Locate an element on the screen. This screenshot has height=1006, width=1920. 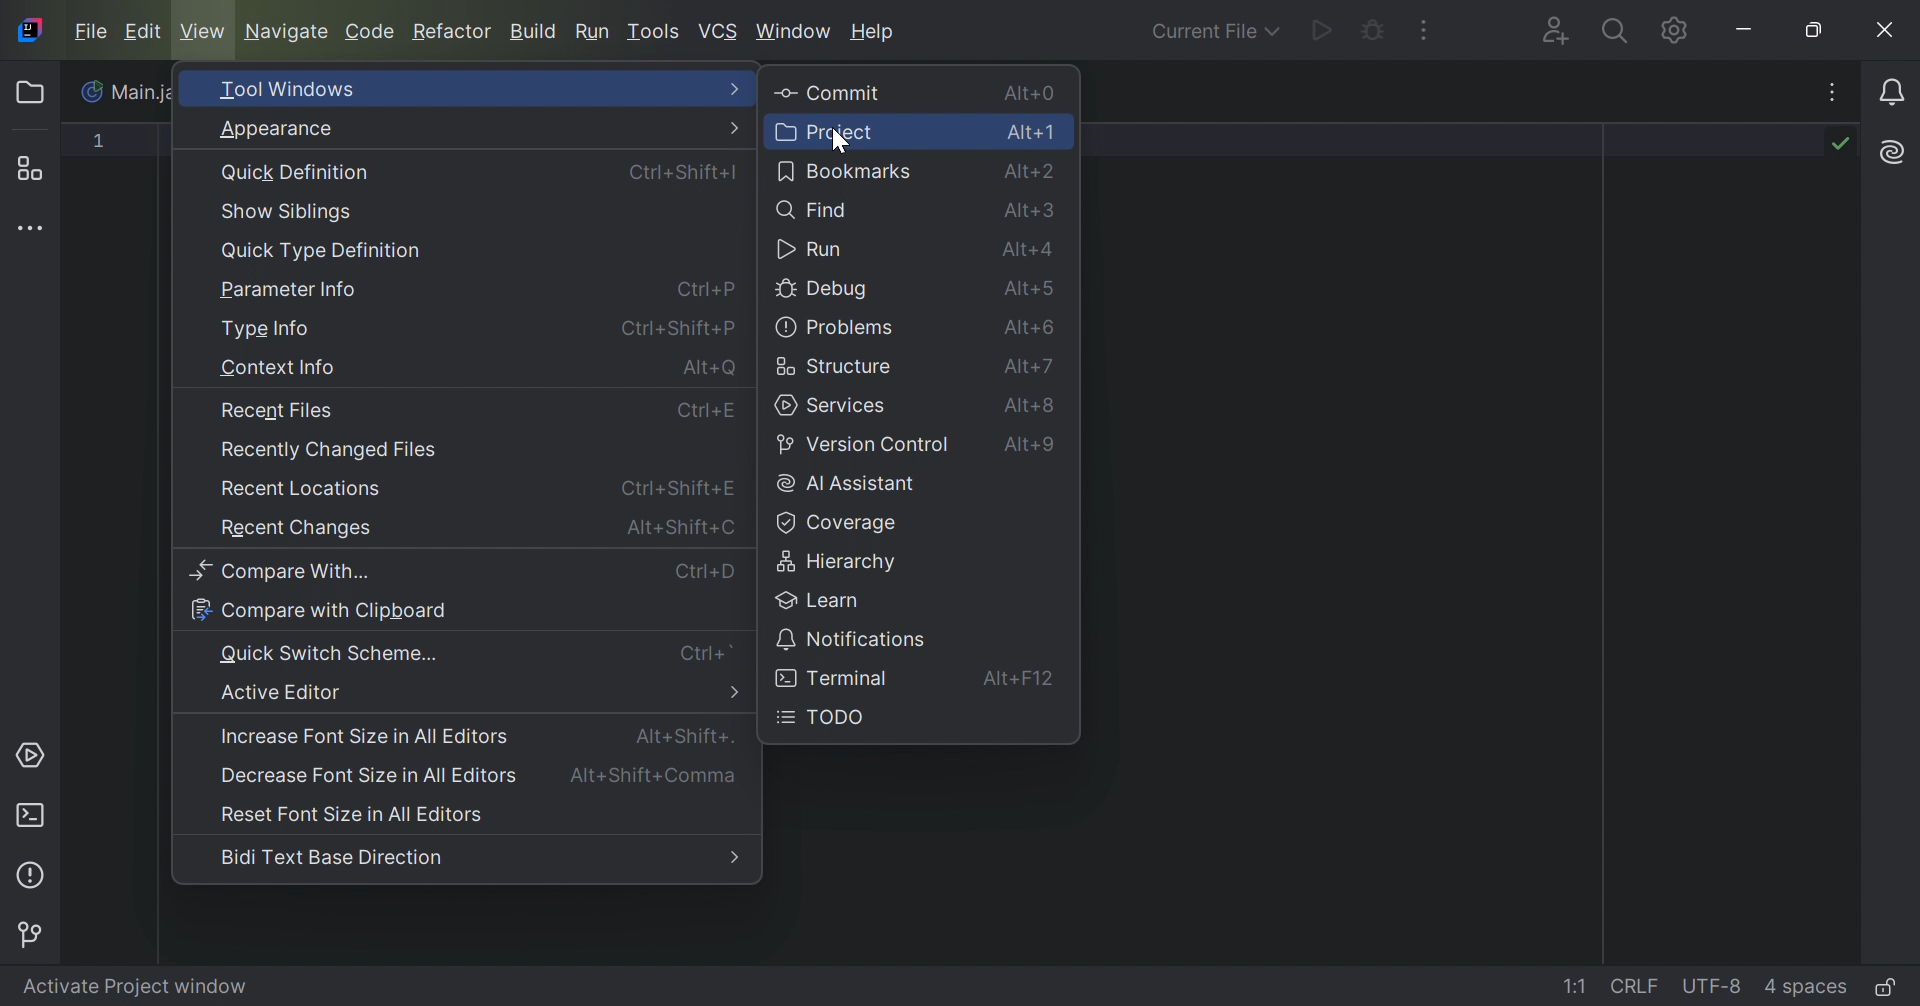
Active Editor is located at coordinates (283, 692).